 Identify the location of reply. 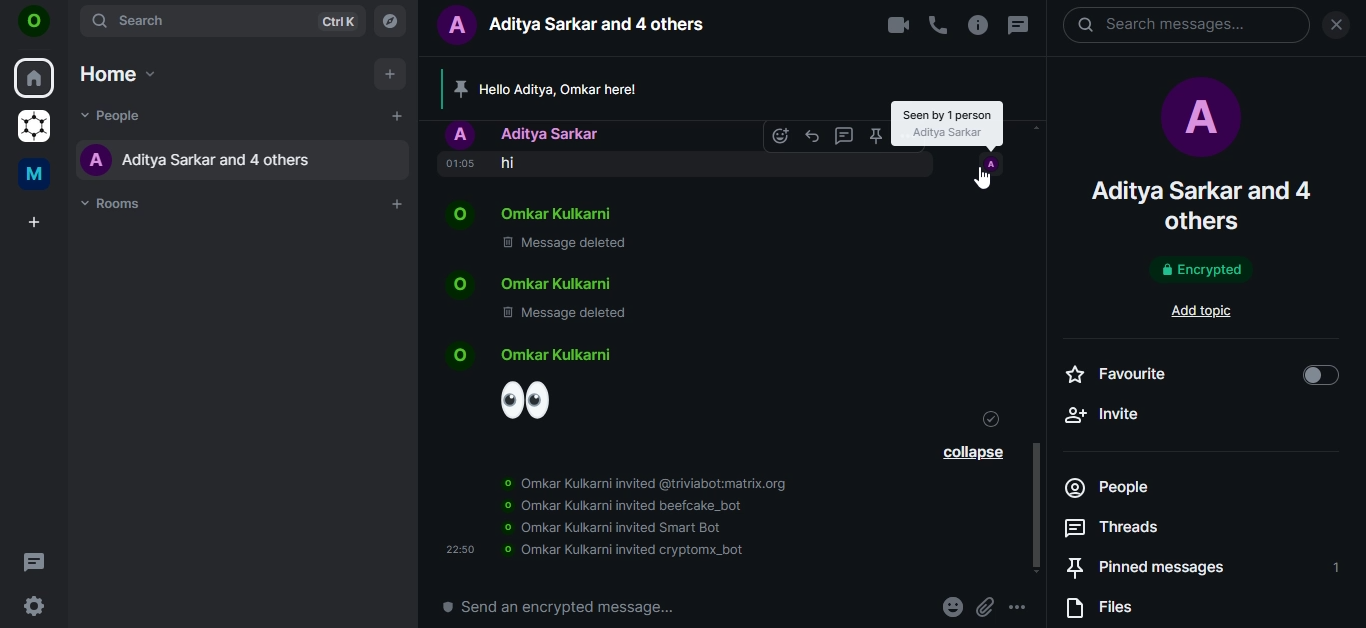
(844, 134).